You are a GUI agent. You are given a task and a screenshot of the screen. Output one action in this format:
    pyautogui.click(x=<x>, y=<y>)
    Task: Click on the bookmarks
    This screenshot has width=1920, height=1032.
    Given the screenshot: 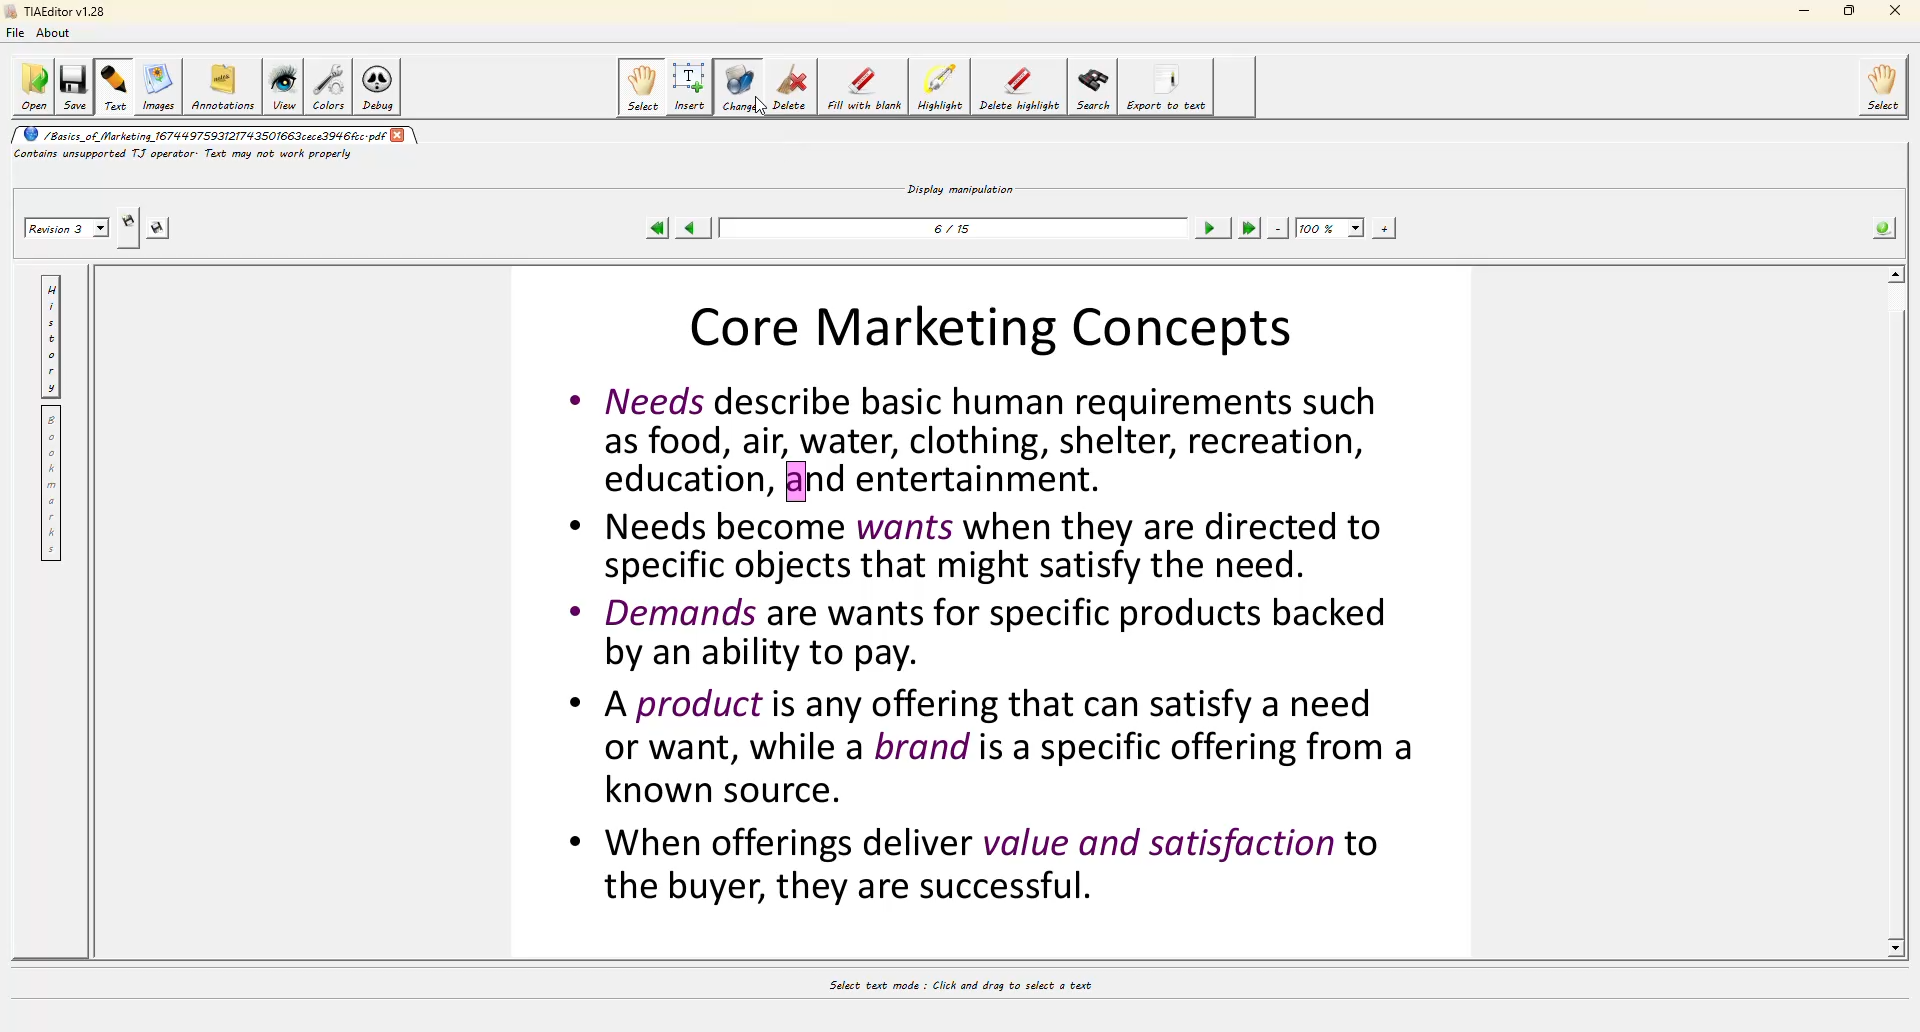 What is the action you would take?
    pyautogui.click(x=52, y=484)
    